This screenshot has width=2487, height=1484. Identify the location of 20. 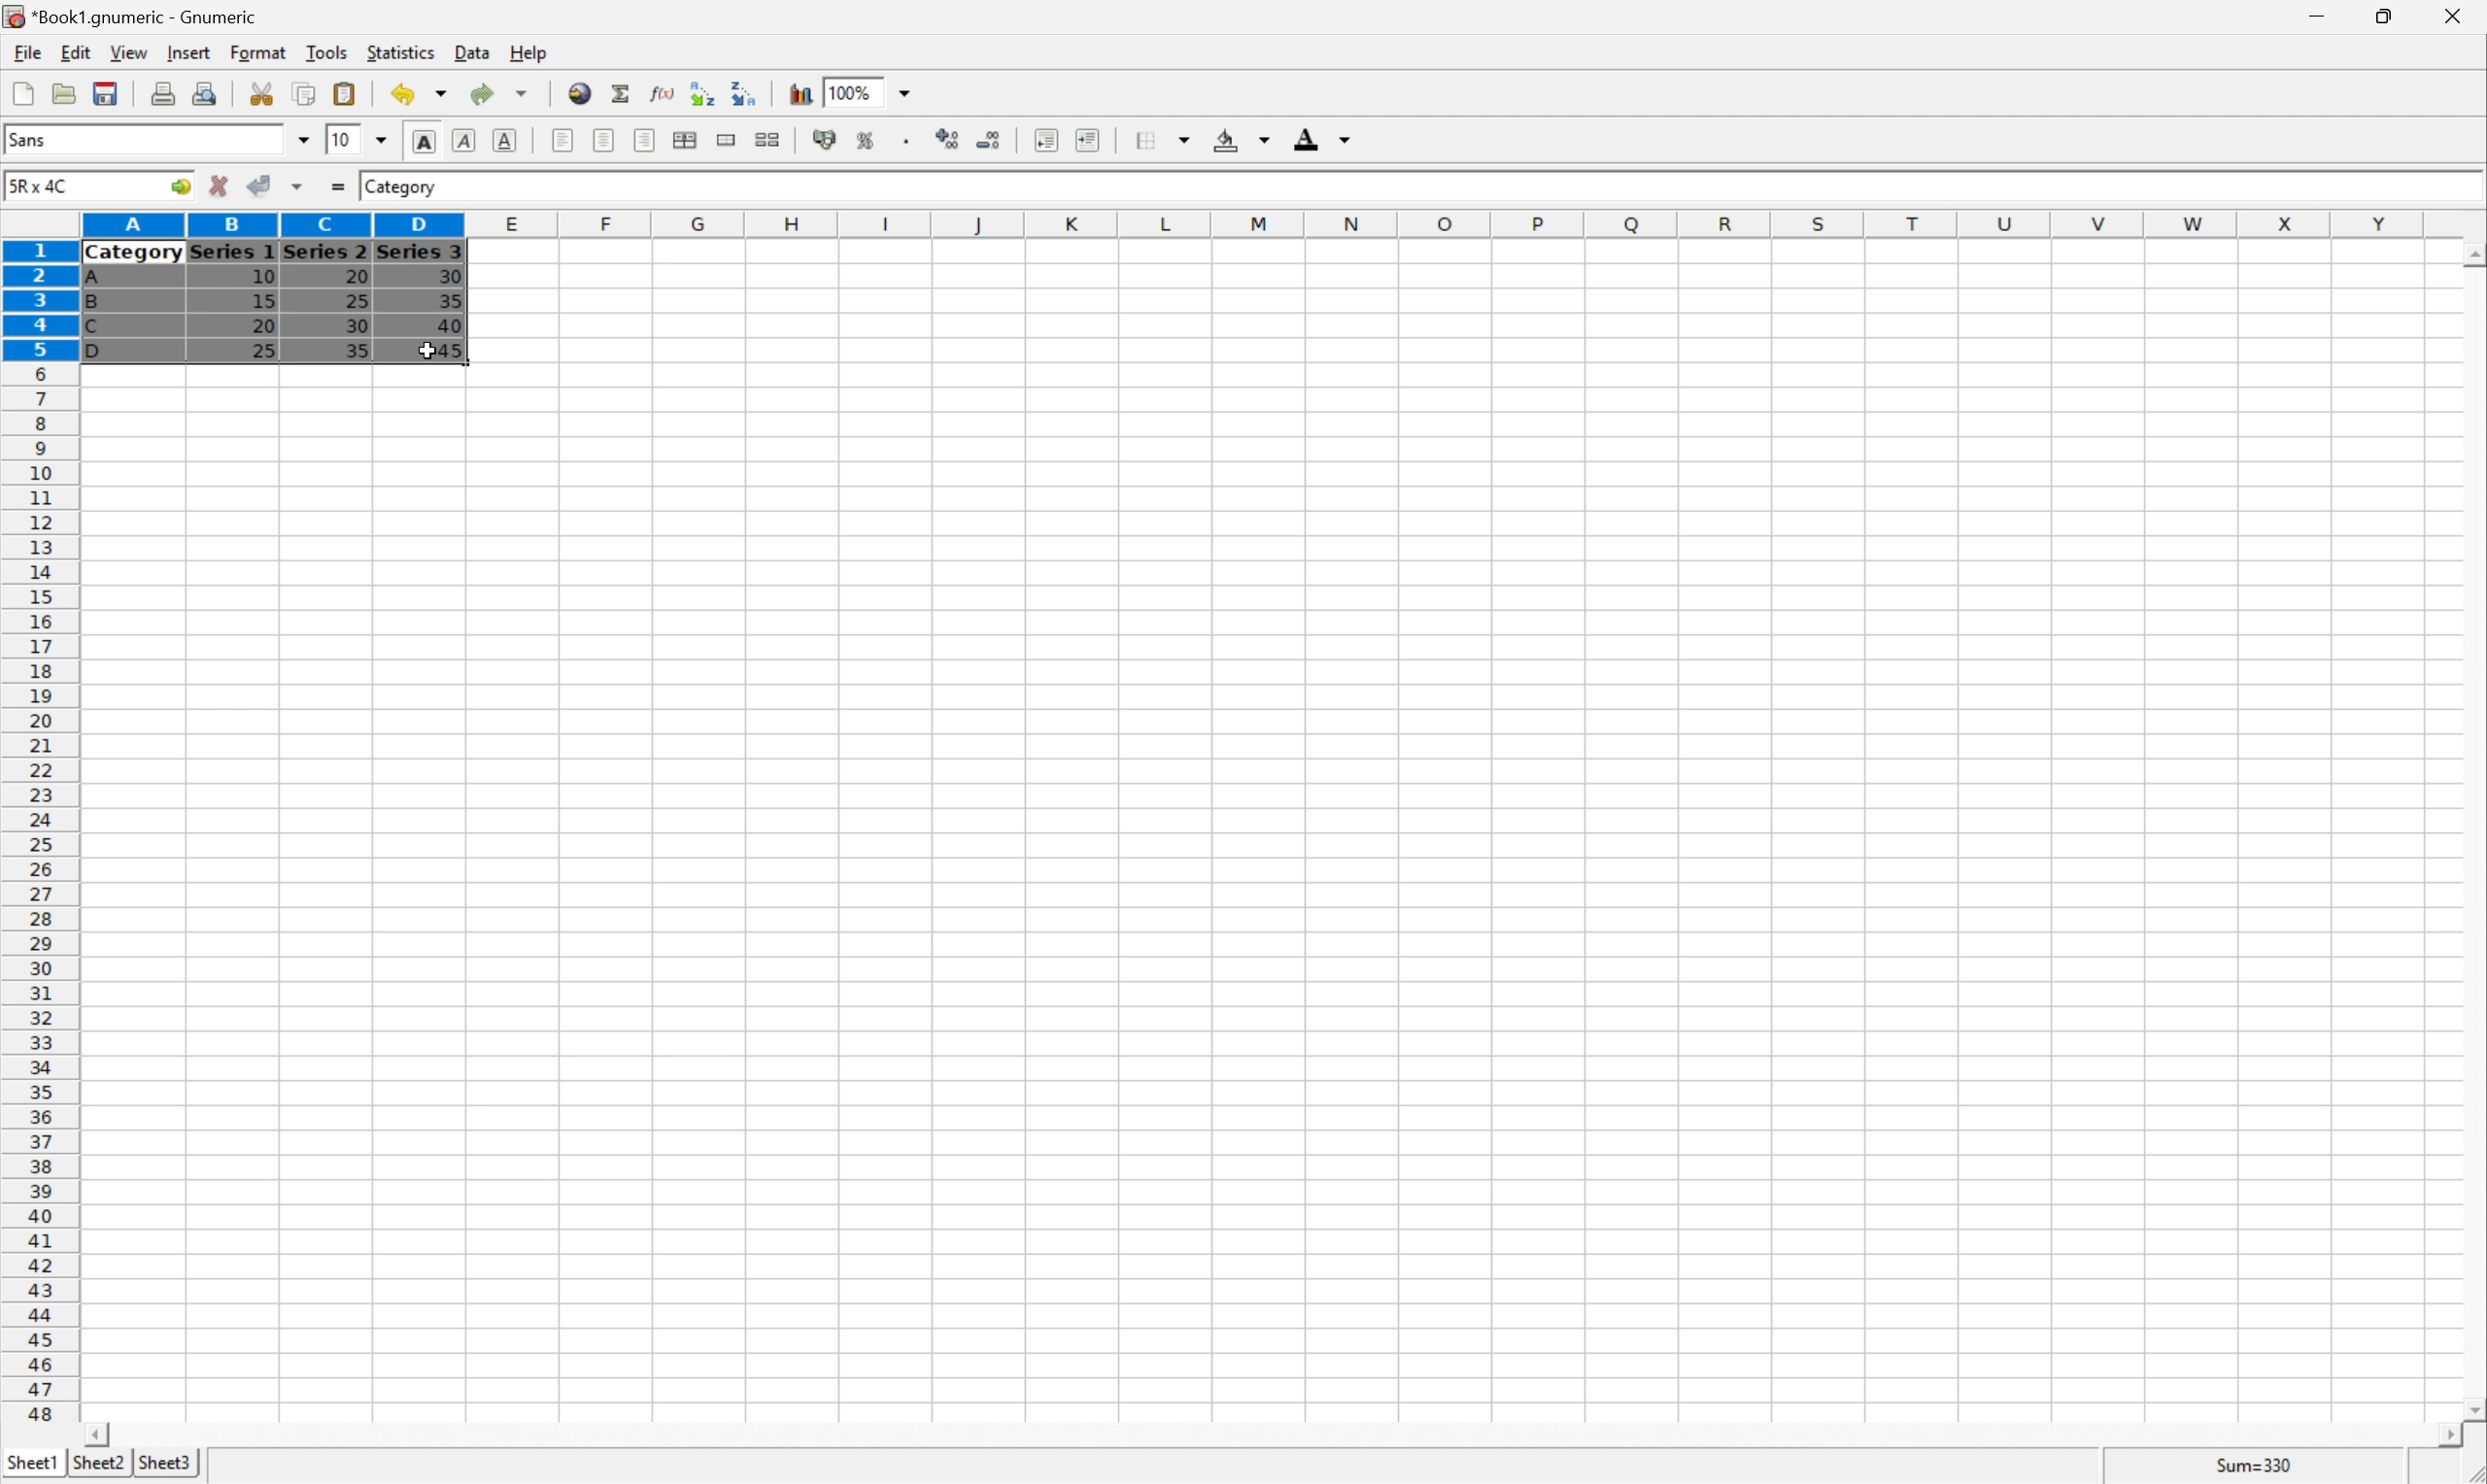
(353, 273).